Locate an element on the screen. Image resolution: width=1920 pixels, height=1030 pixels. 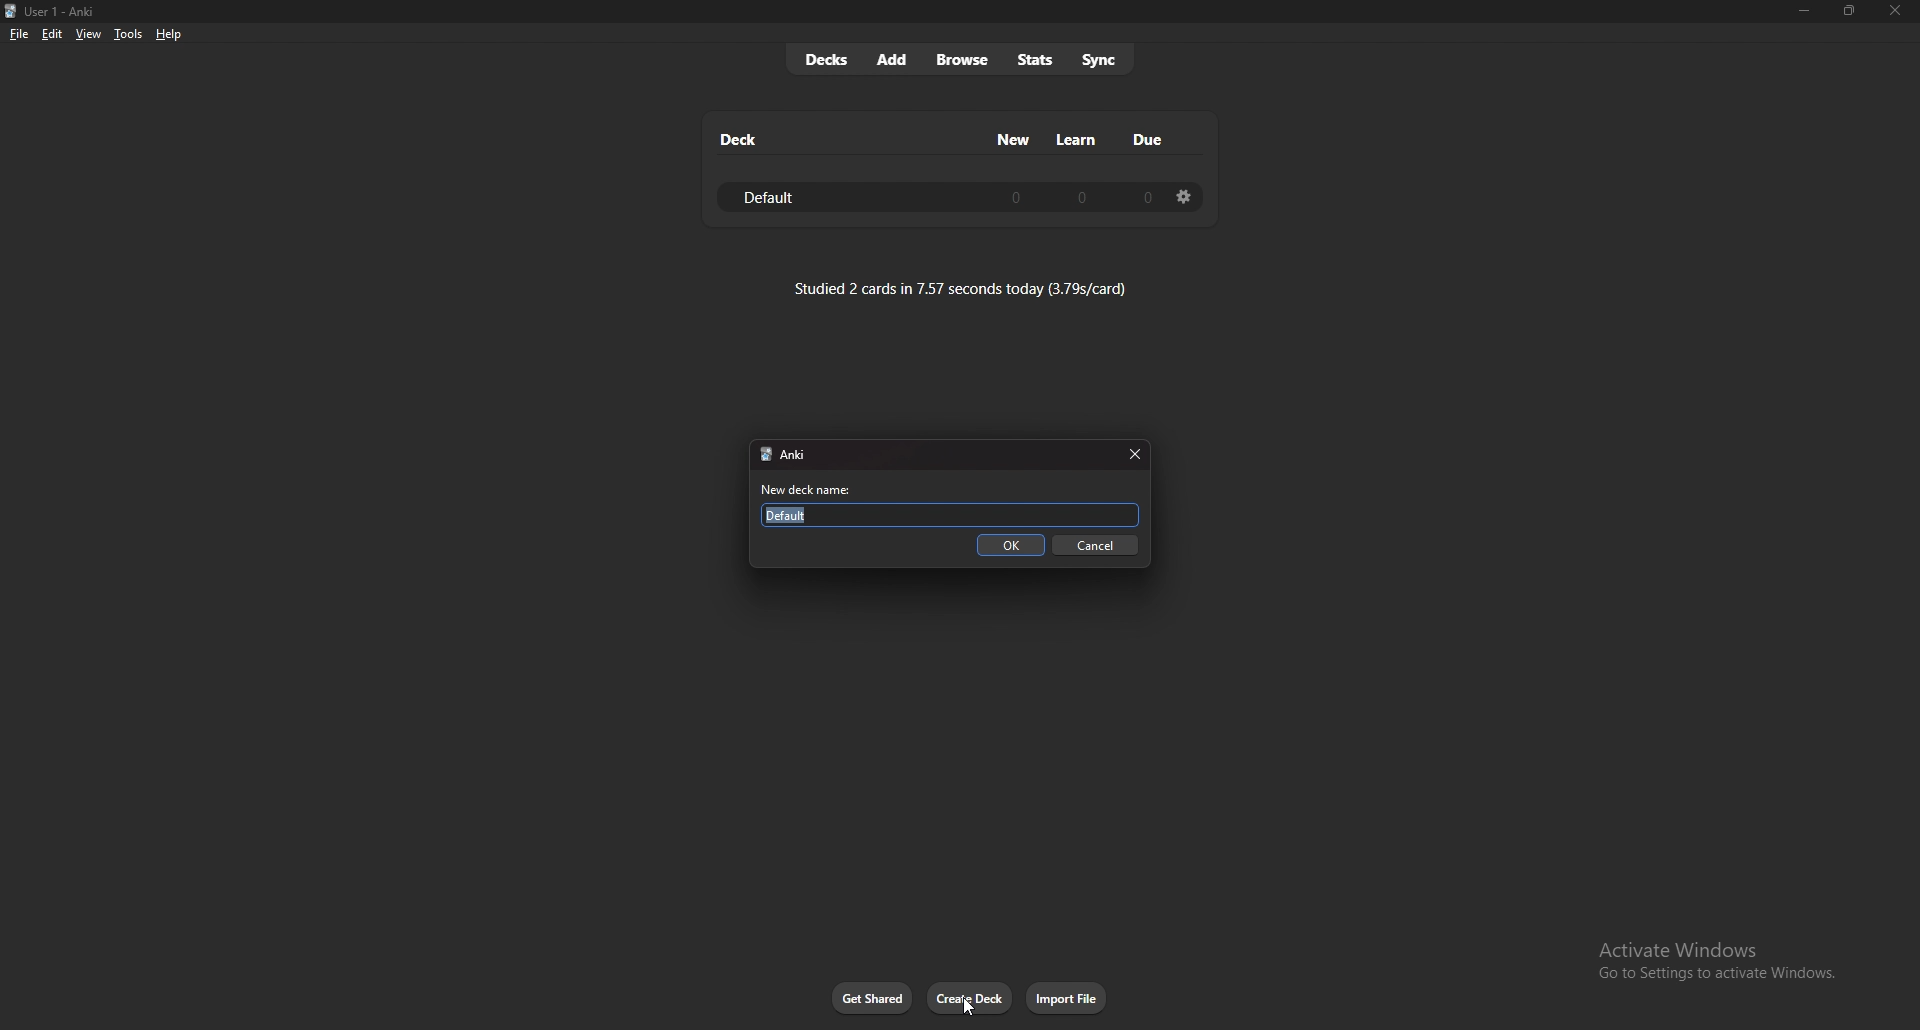
0 is located at coordinates (1016, 196).